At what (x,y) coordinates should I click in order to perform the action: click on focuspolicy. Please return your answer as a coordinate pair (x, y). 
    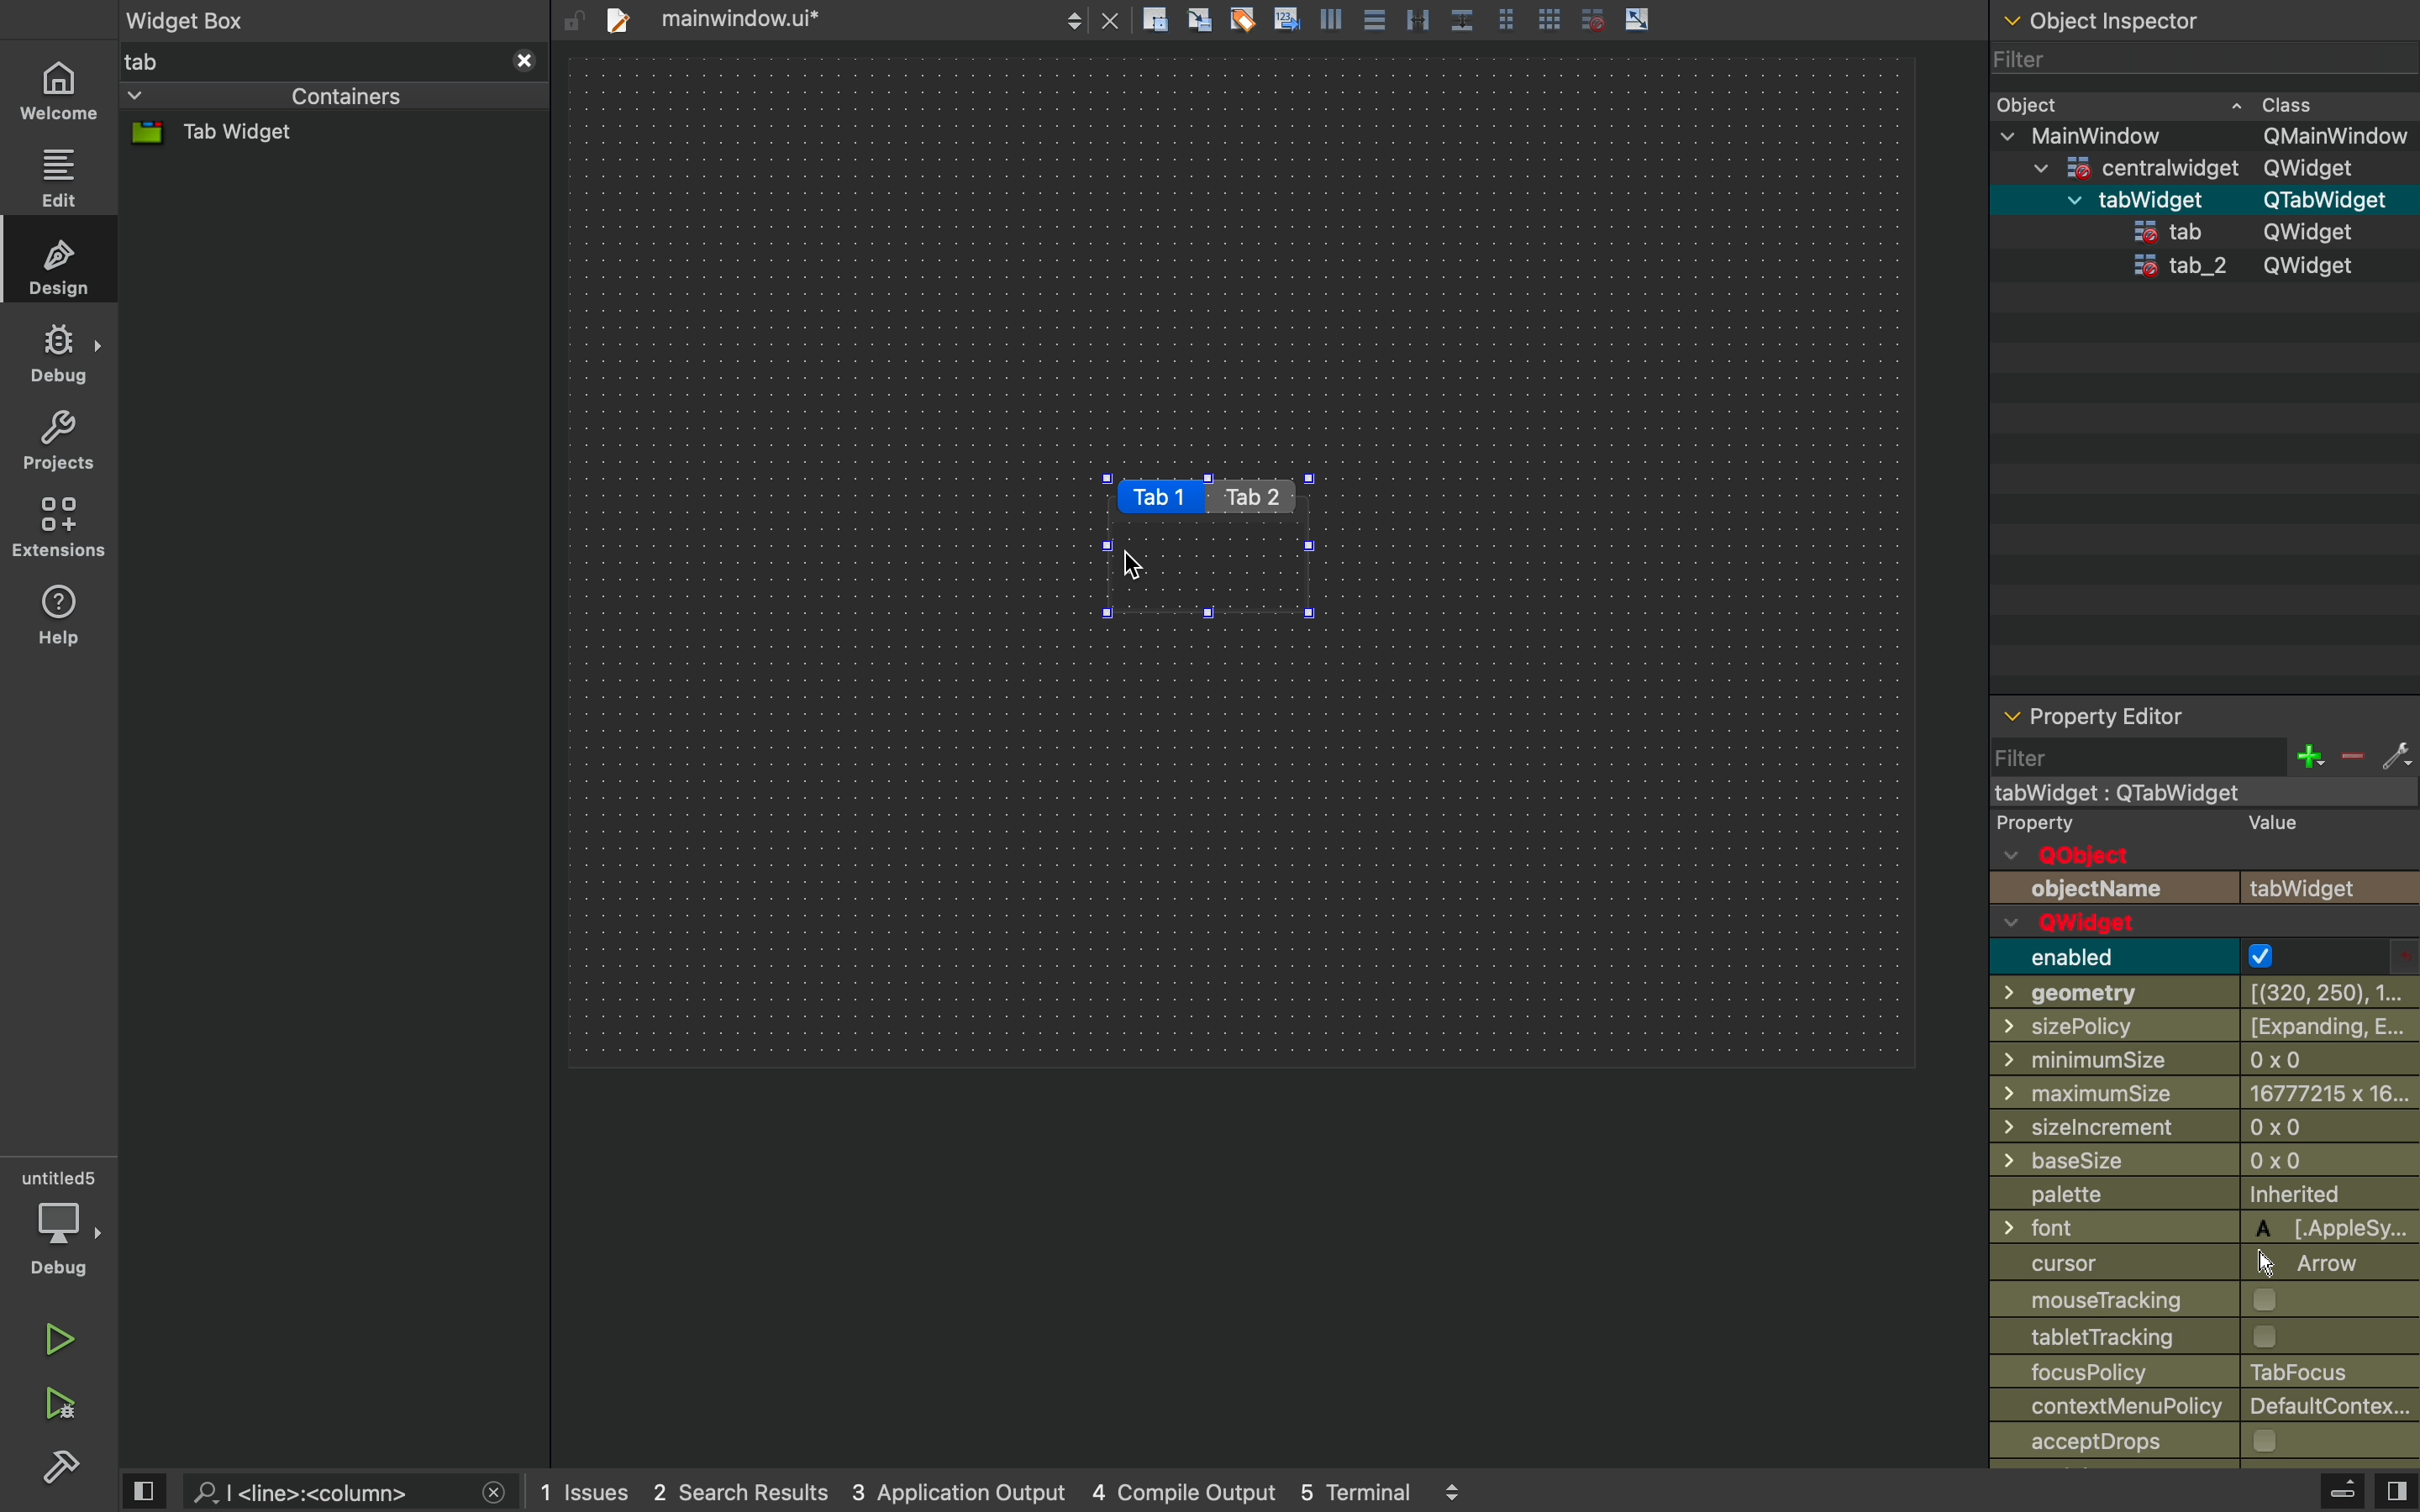
    Looking at the image, I should click on (2208, 1374).